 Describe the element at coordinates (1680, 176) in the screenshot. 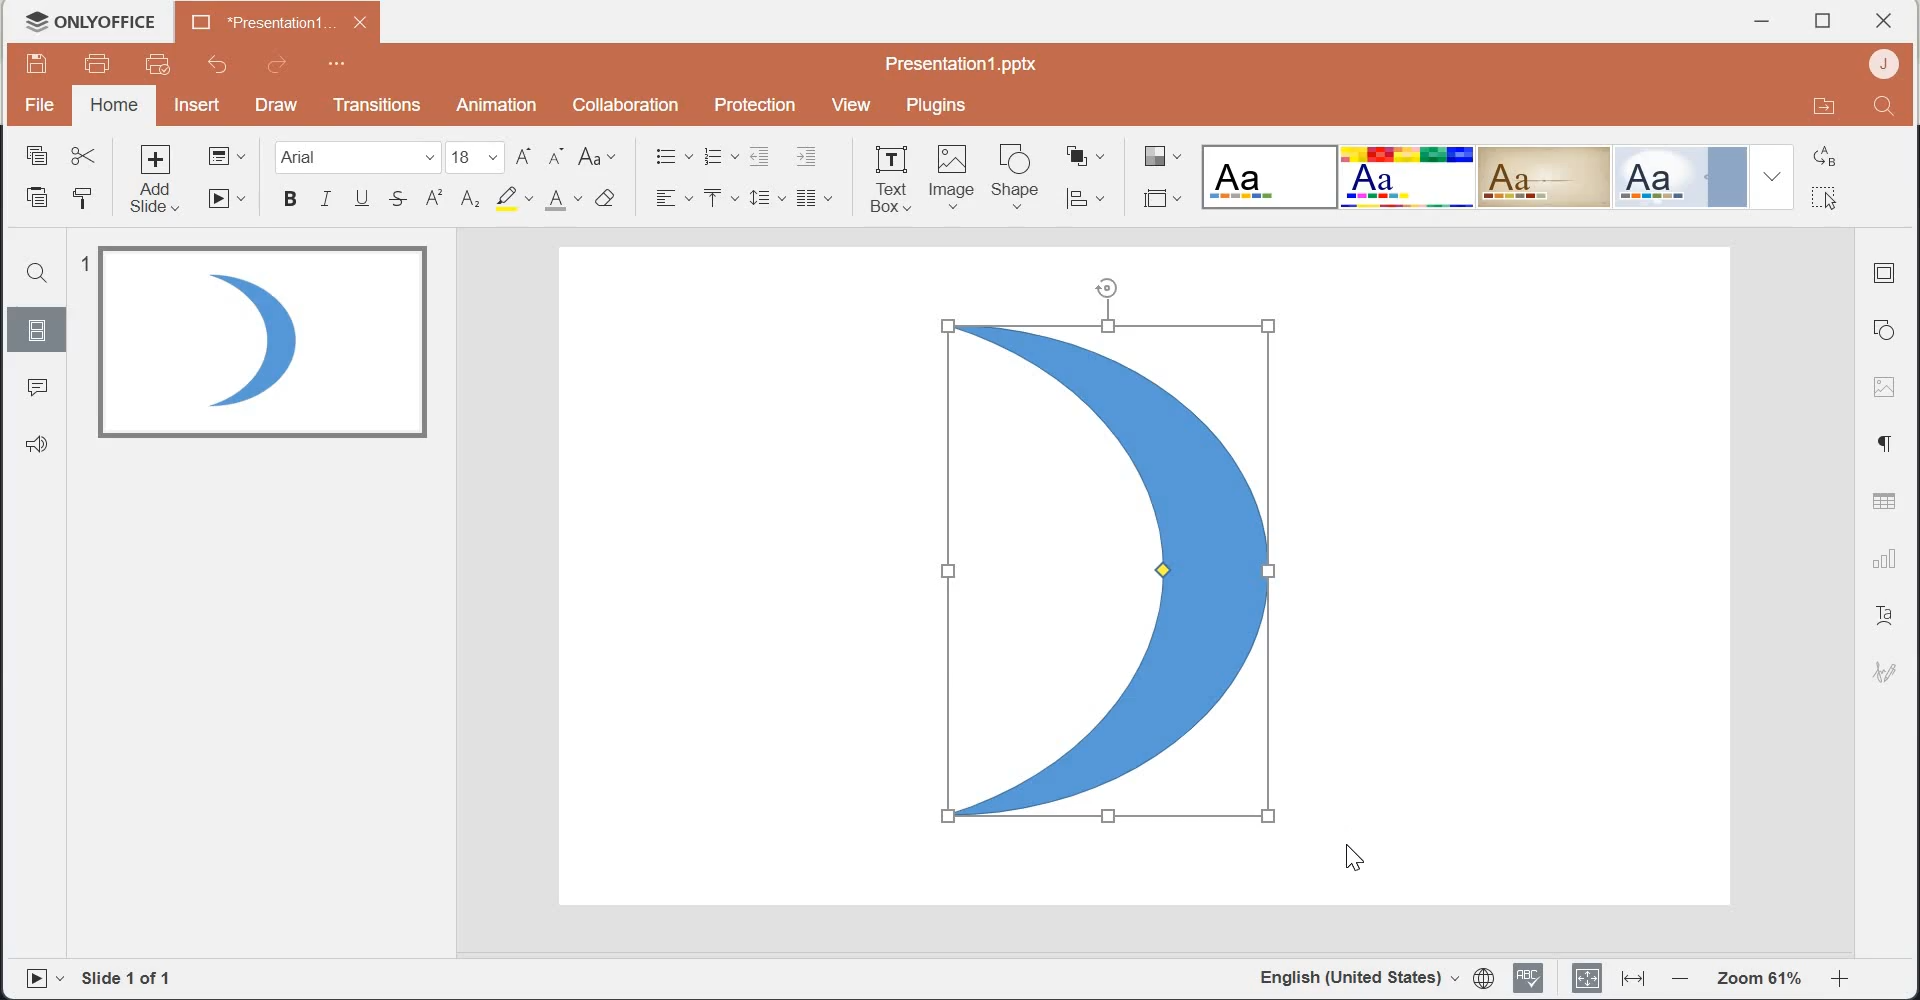

I see `Official` at that location.